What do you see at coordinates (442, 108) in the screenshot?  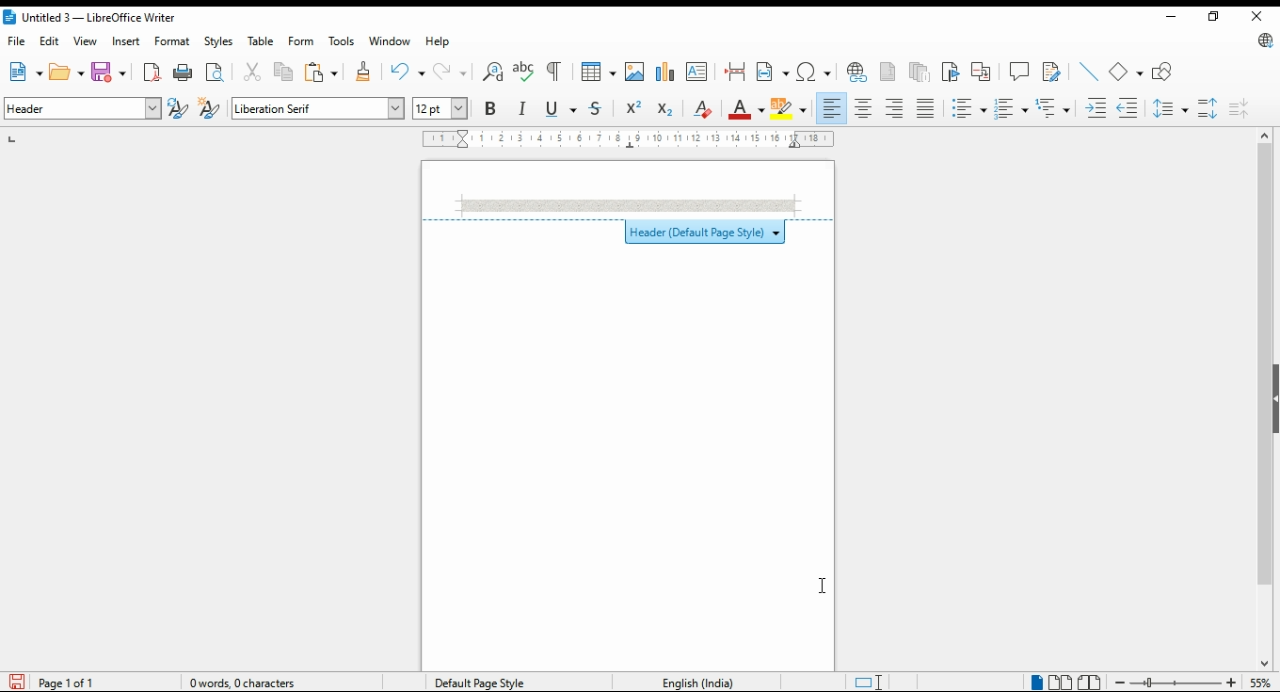 I see `font size` at bounding box center [442, 108].